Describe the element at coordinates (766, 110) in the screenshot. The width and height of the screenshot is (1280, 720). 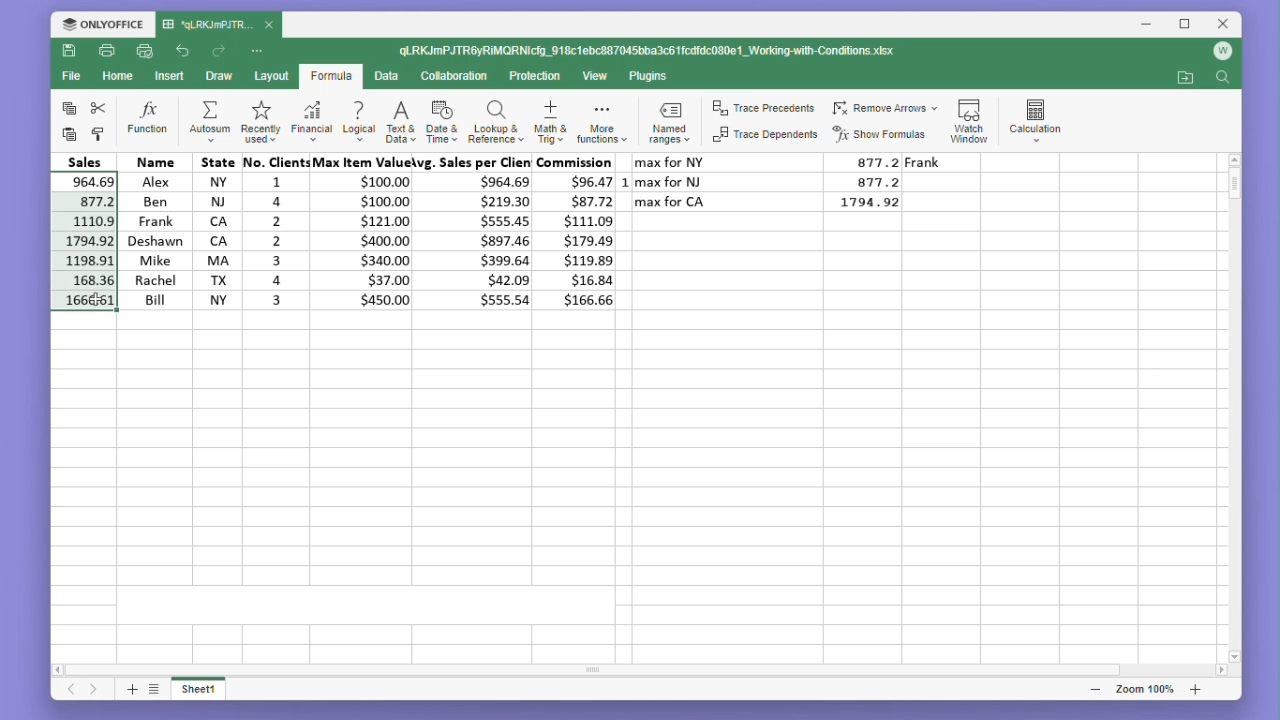
I see `trace precedents` at that location.